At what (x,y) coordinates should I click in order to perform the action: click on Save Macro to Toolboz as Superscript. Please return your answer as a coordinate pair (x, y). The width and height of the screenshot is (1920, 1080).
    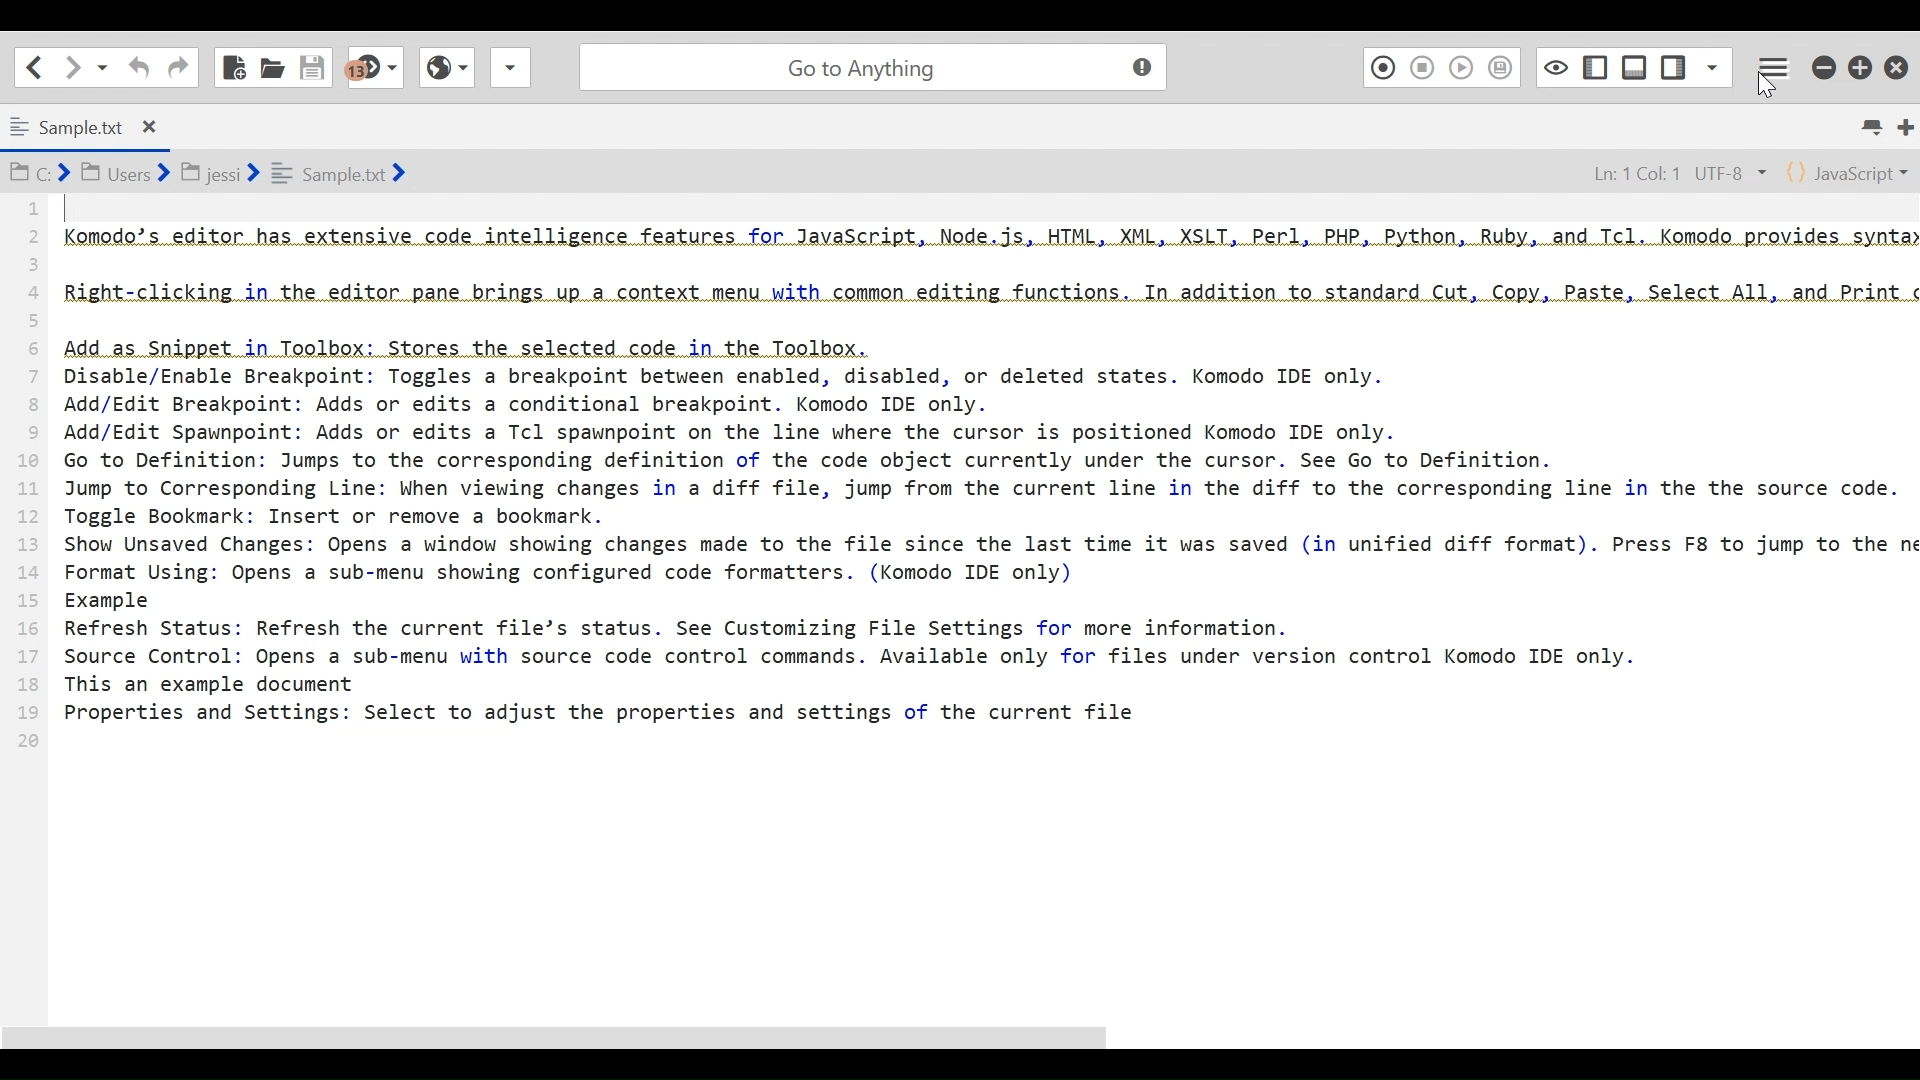
    Looking at the image, I should click on (1504, 66).